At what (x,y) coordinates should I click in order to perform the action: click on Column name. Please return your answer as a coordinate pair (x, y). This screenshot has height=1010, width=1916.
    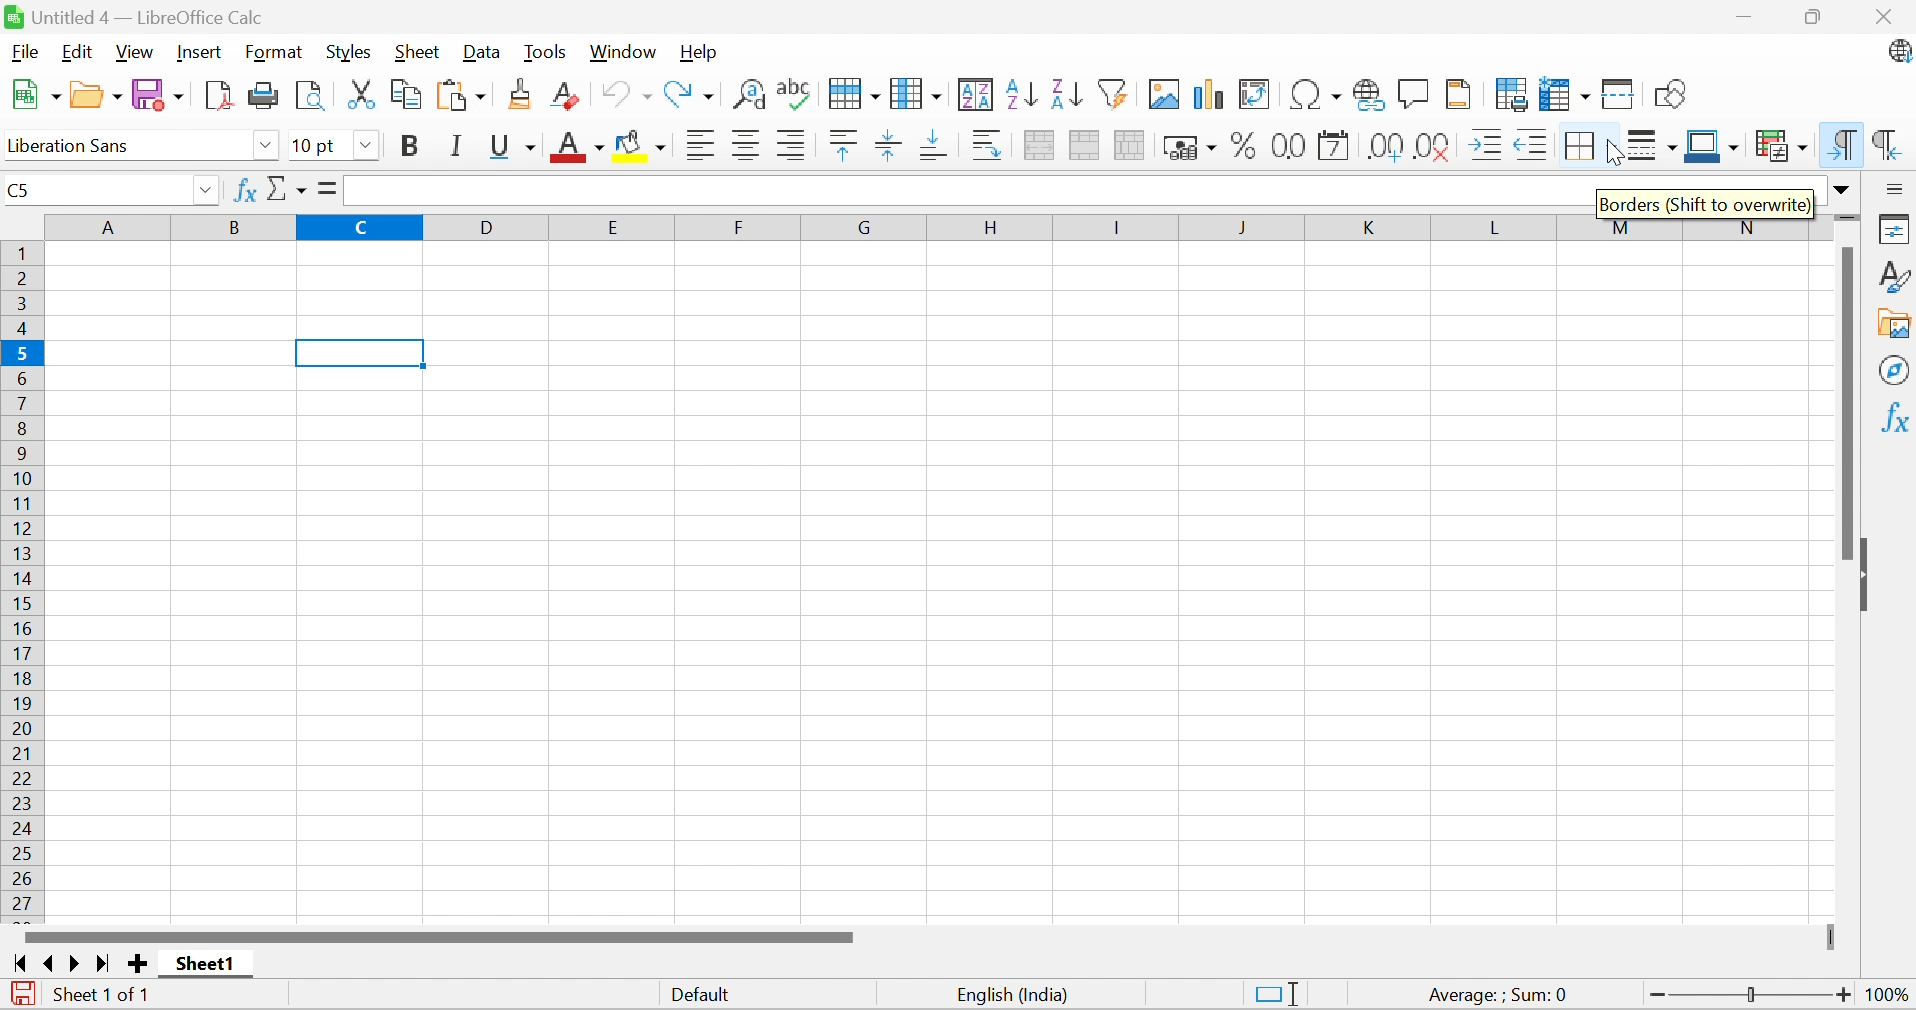
    Looking at the image, I should click on (928, 226).